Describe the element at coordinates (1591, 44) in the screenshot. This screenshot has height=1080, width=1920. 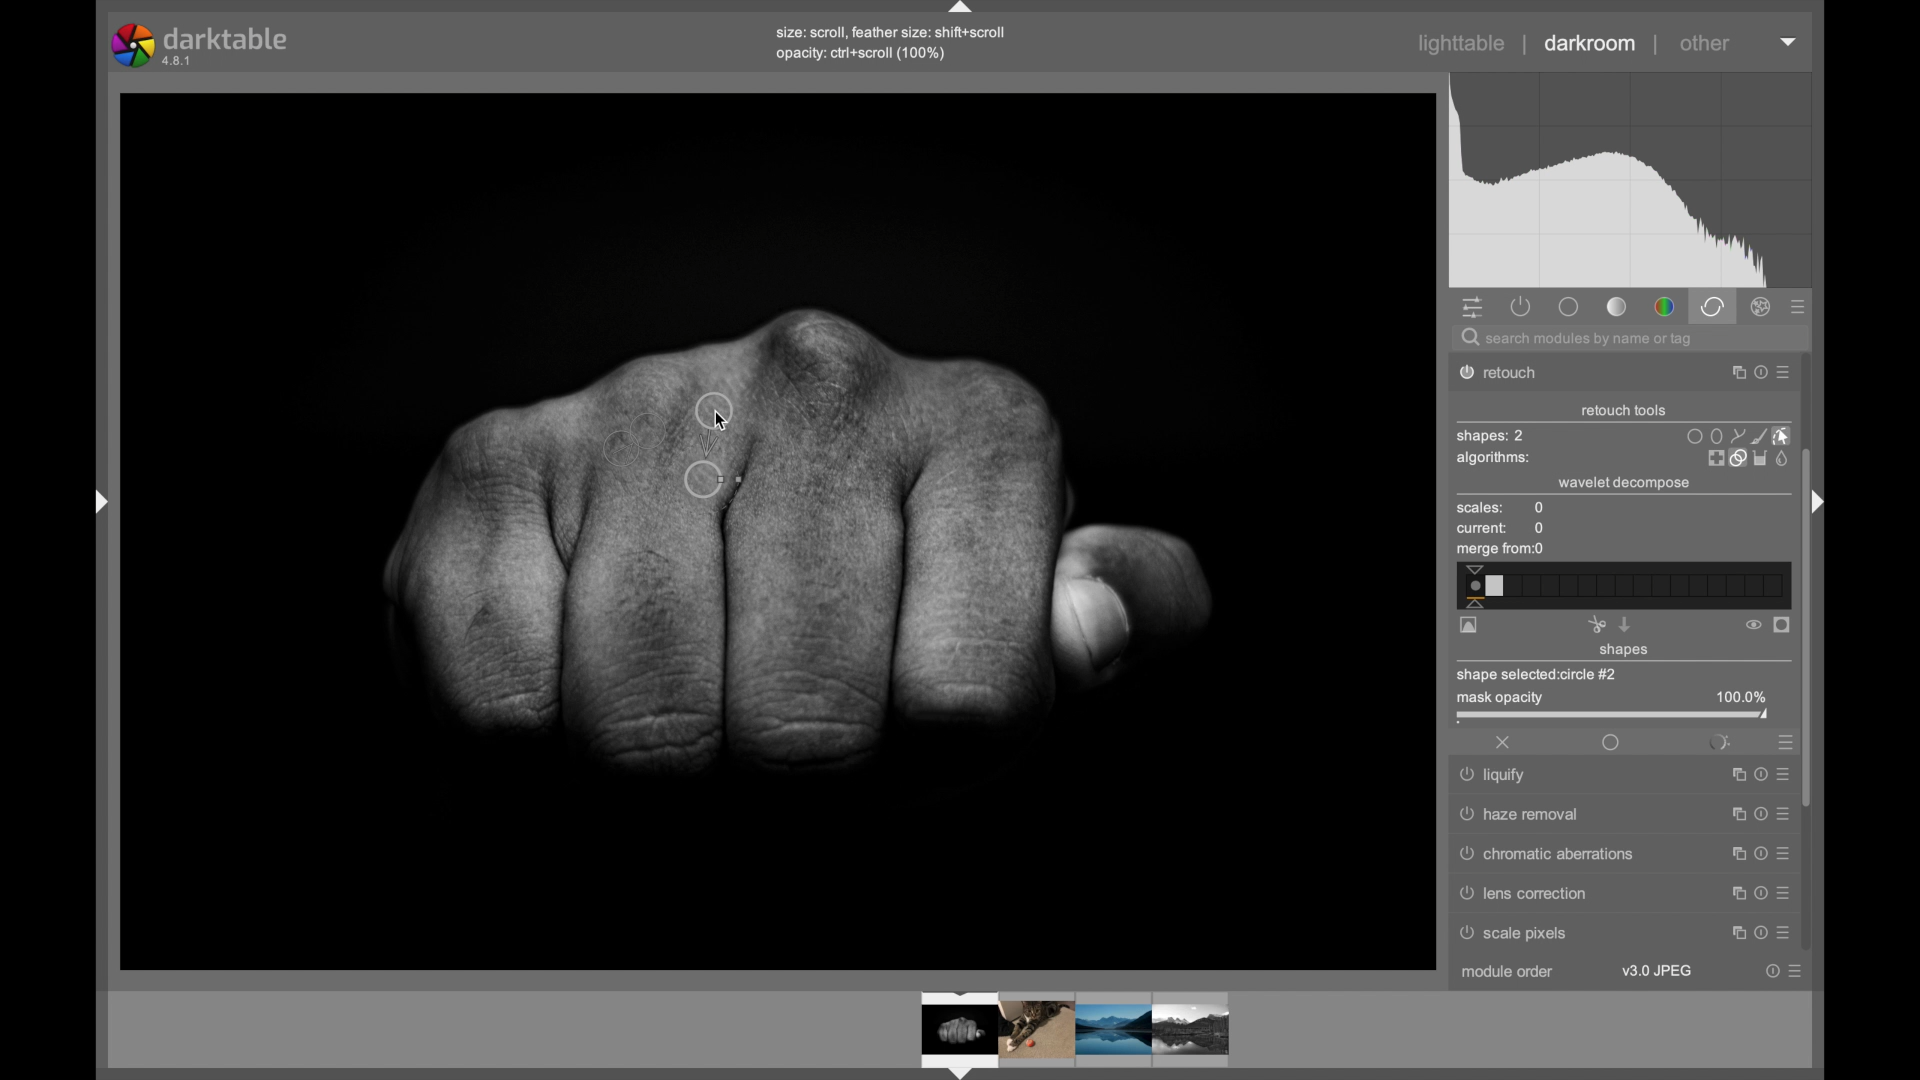
I see `darkroom` at that location.